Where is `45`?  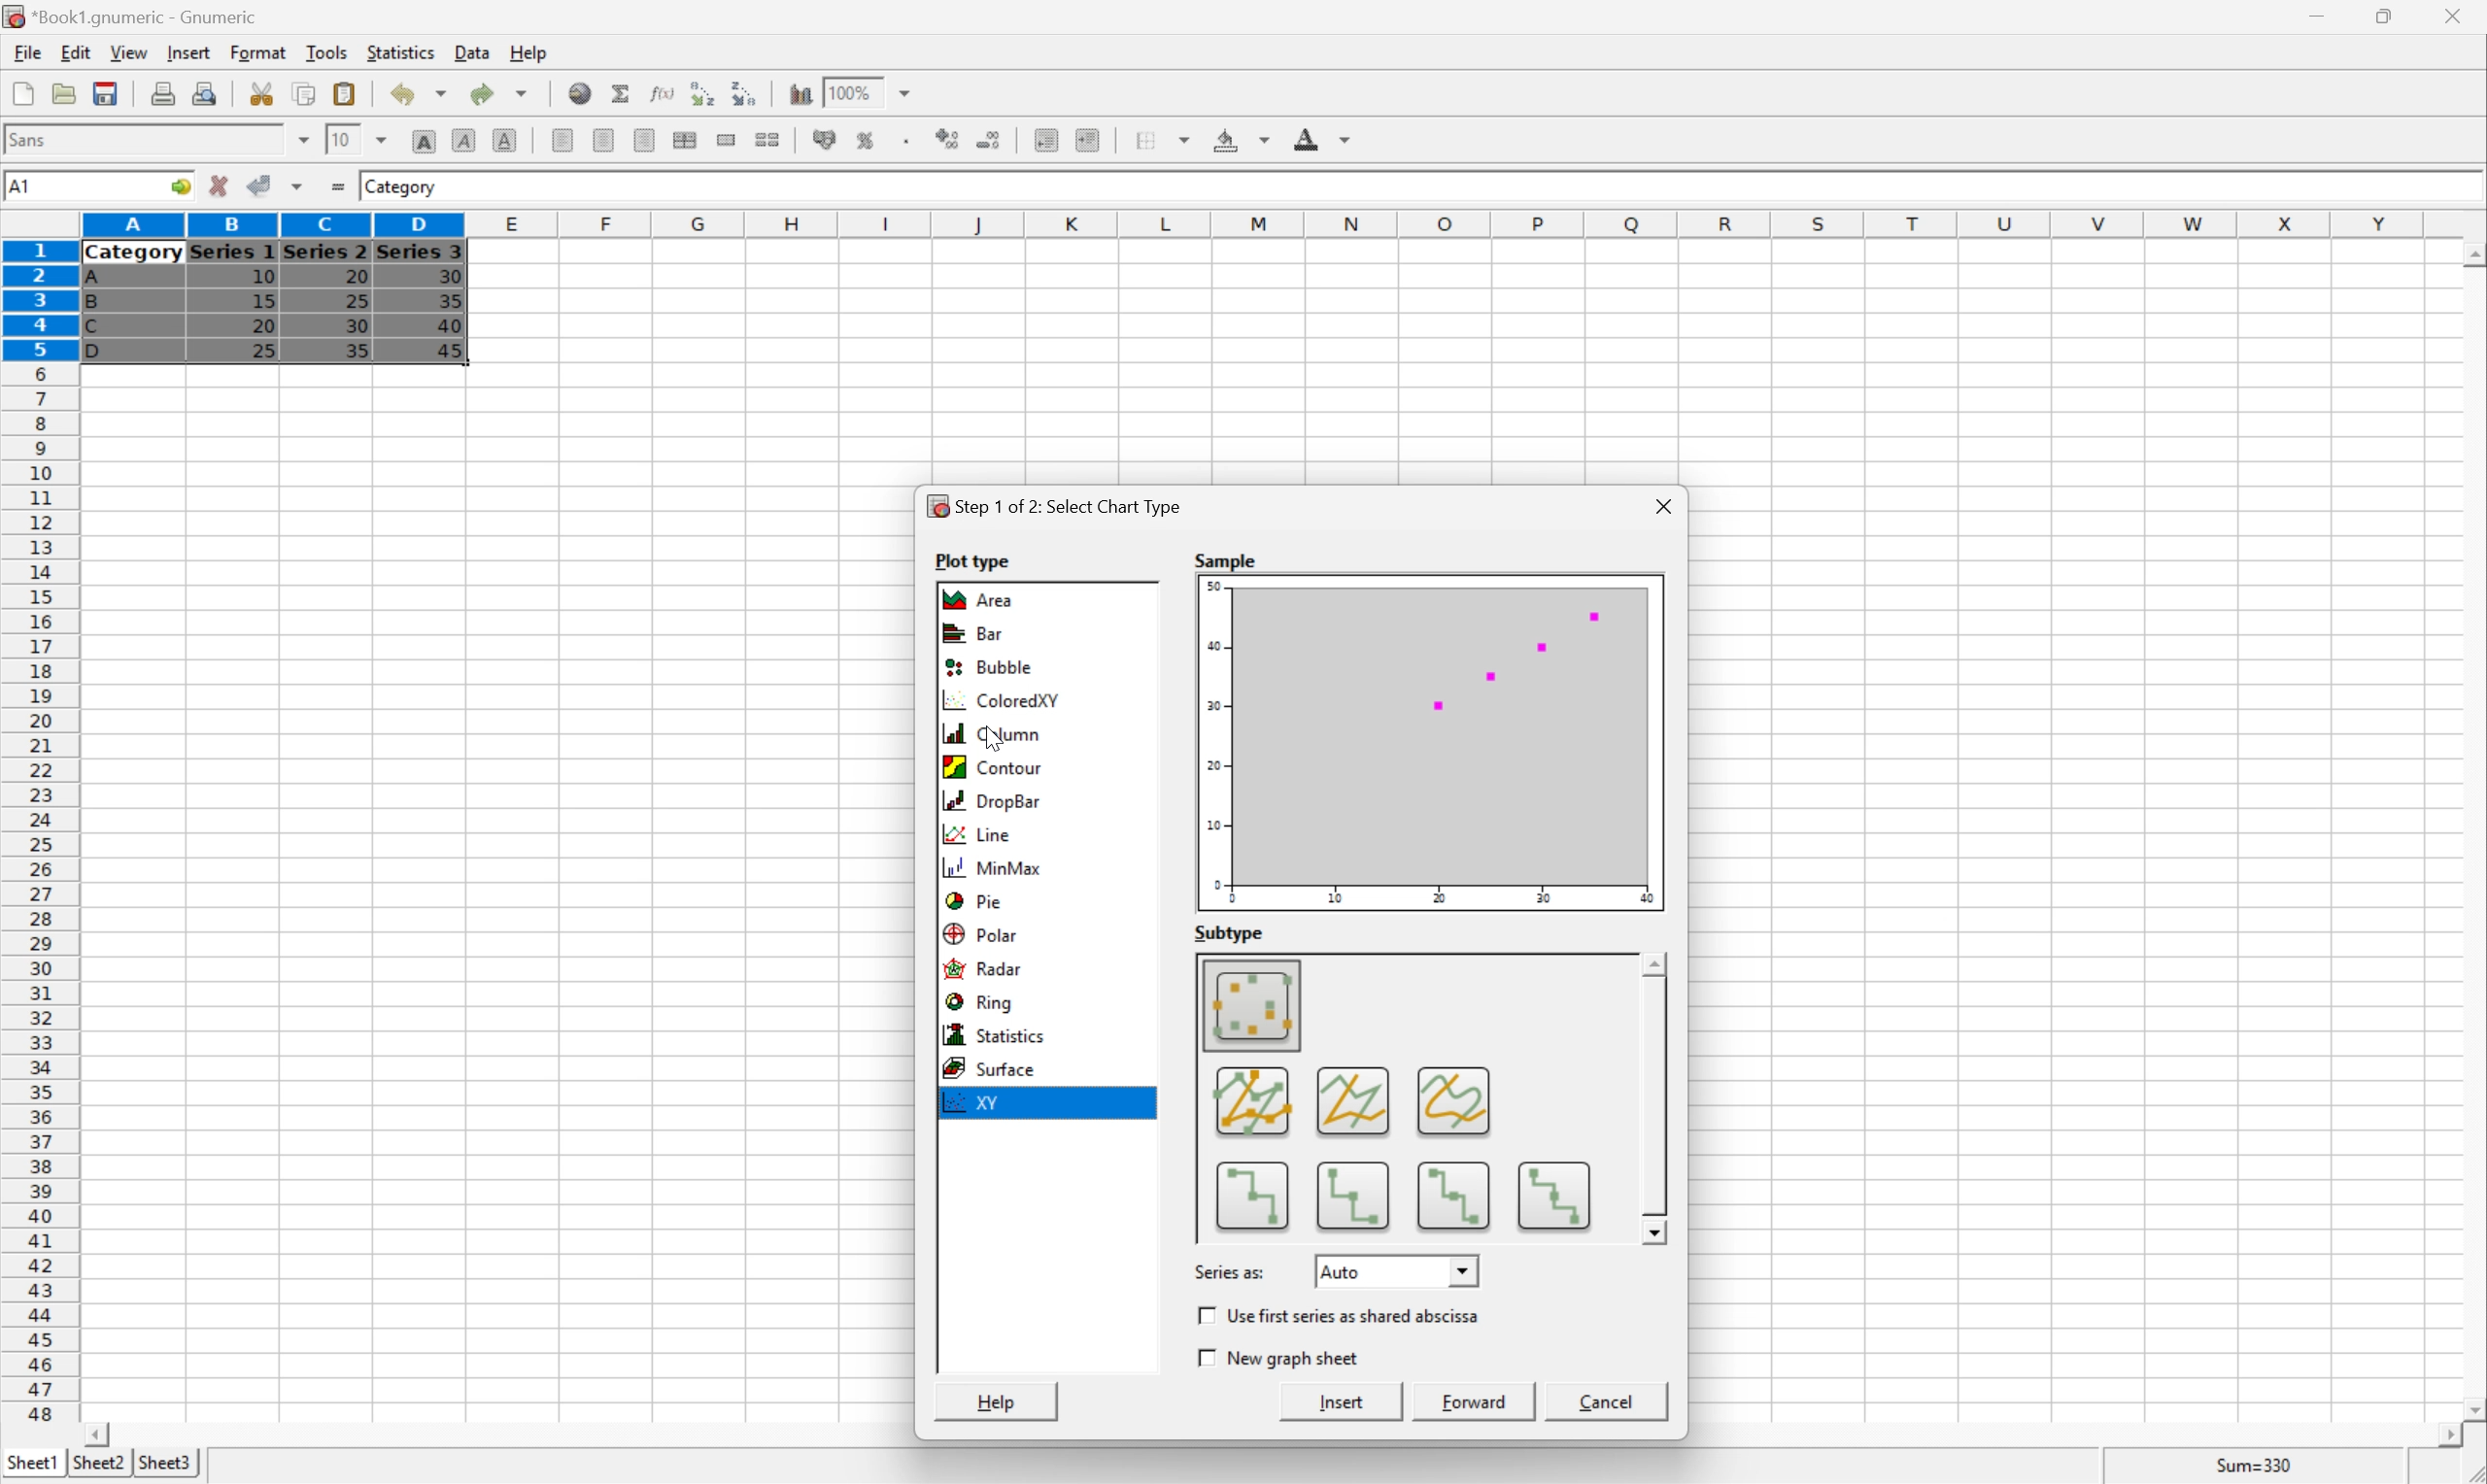 45 is located at coordinates (465, 351).